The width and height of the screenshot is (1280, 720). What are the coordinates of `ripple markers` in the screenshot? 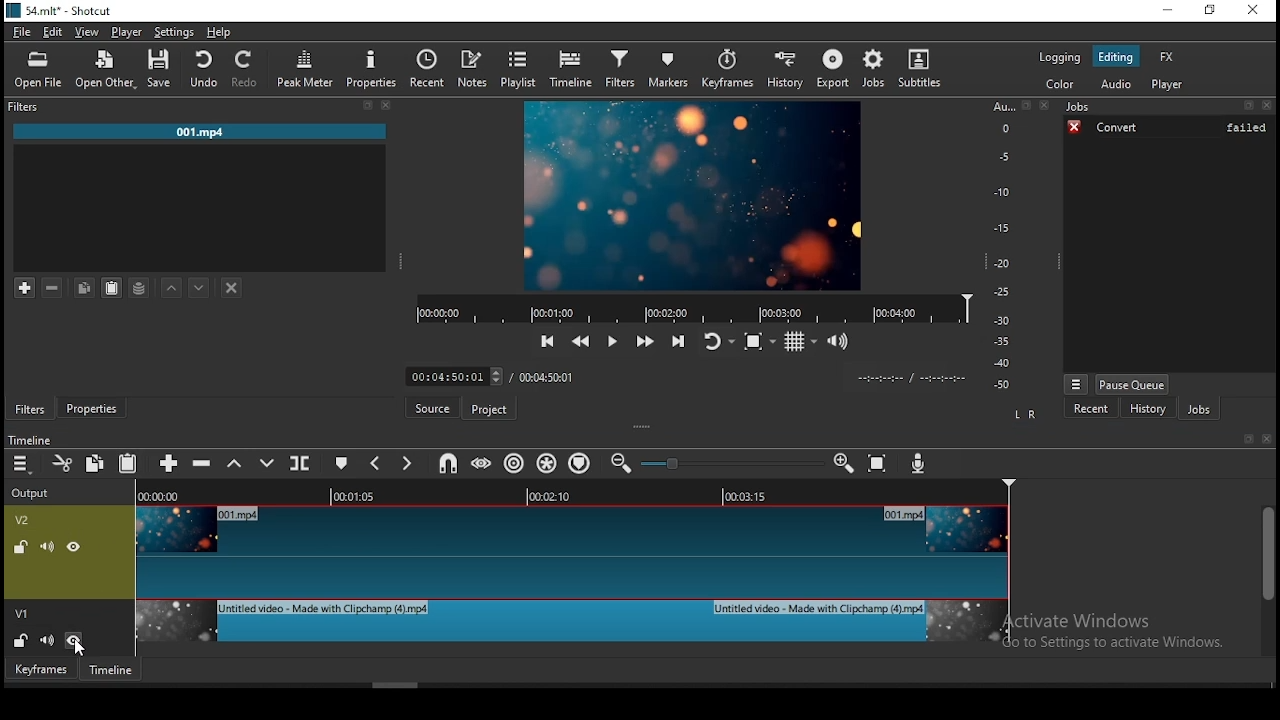 It's located at (583, 463).